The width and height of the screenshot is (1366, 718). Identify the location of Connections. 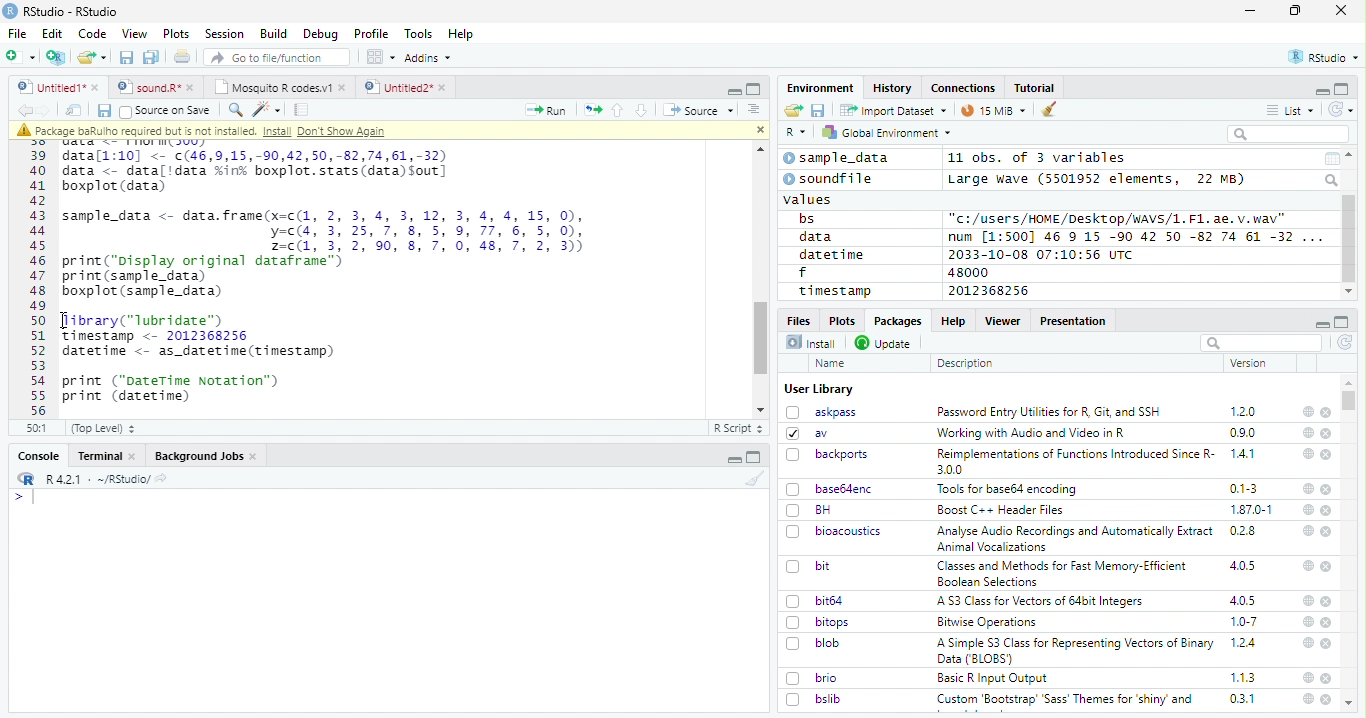
(962, 88).